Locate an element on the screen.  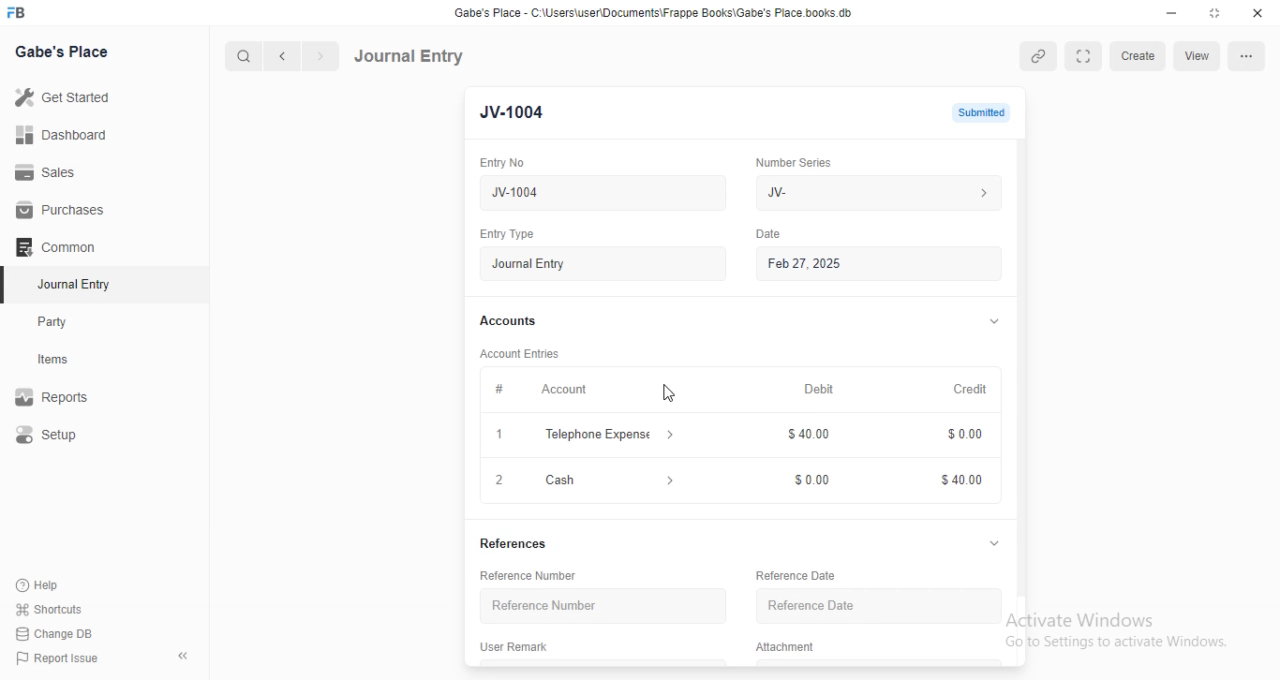
Collapse is located at coordinates (184, 656).